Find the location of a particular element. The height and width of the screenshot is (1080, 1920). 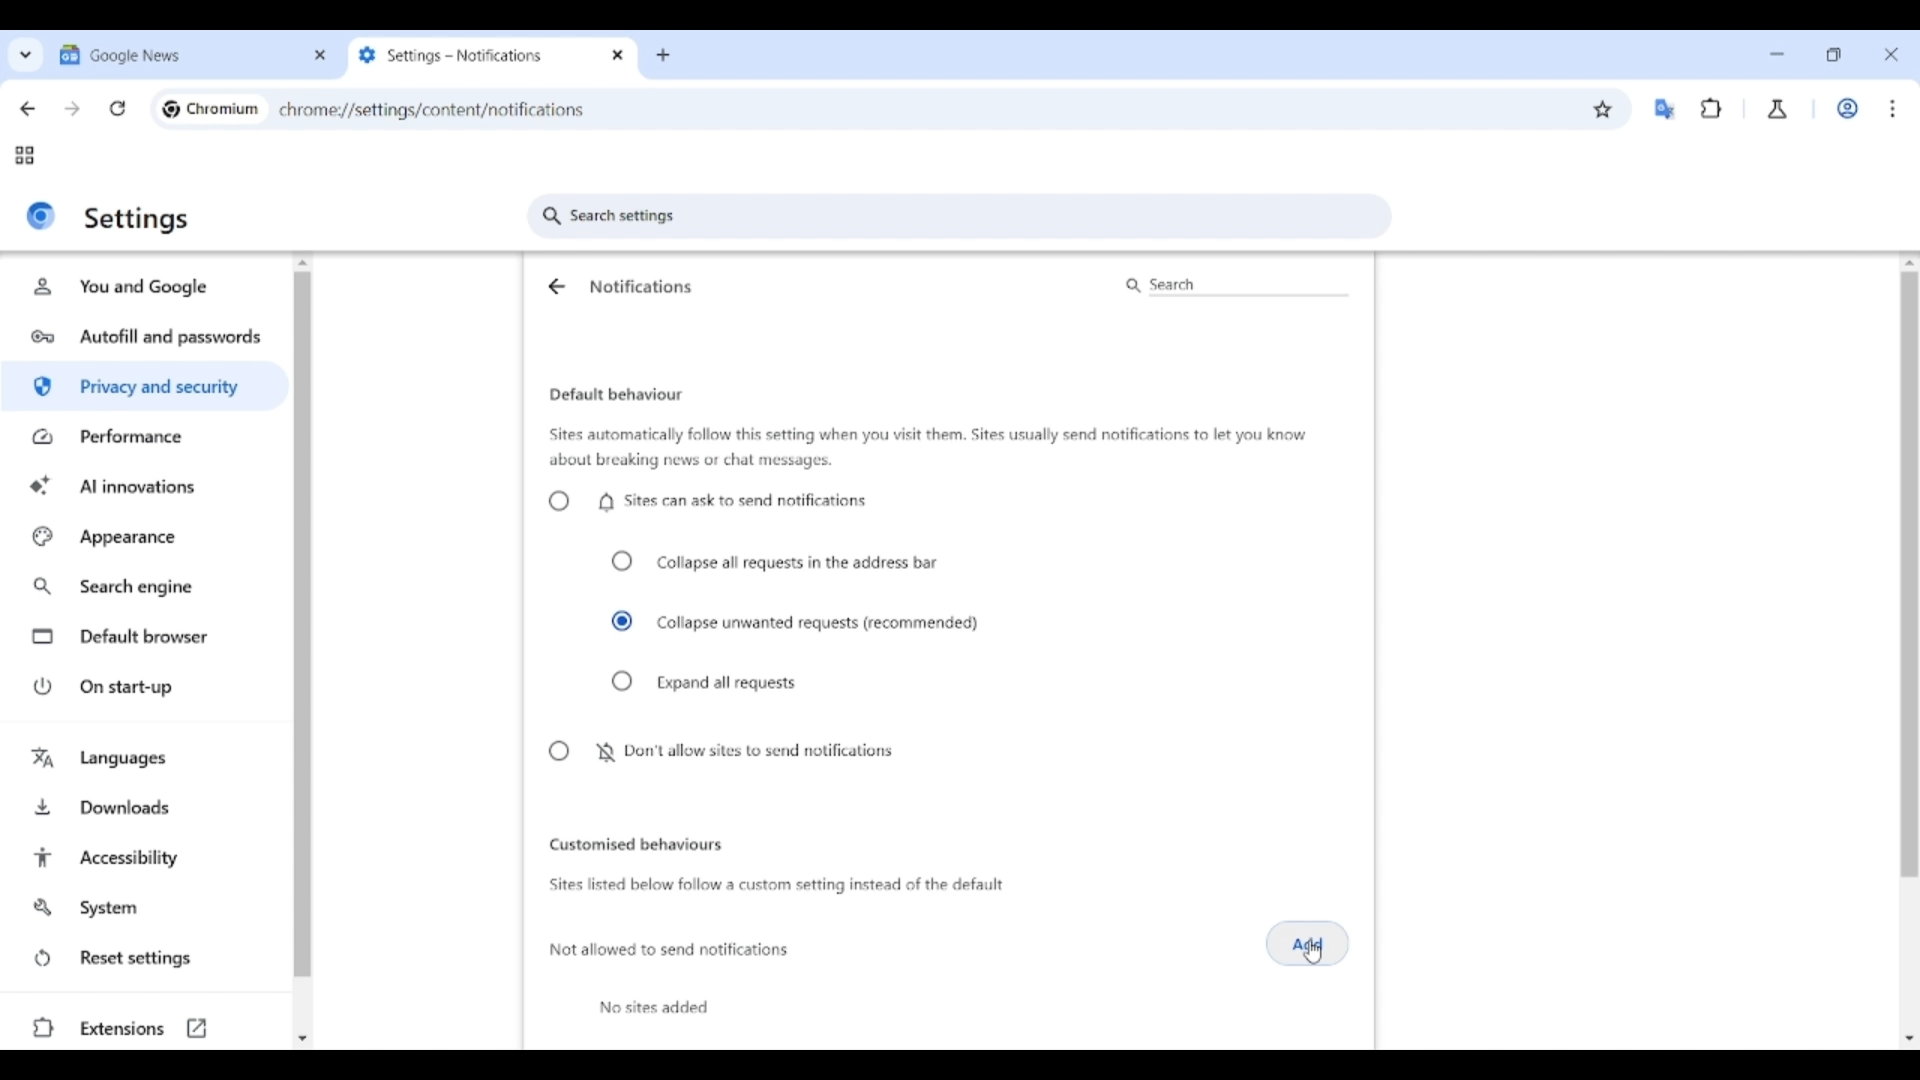

Close interface is located at coordinates (1891, 54).